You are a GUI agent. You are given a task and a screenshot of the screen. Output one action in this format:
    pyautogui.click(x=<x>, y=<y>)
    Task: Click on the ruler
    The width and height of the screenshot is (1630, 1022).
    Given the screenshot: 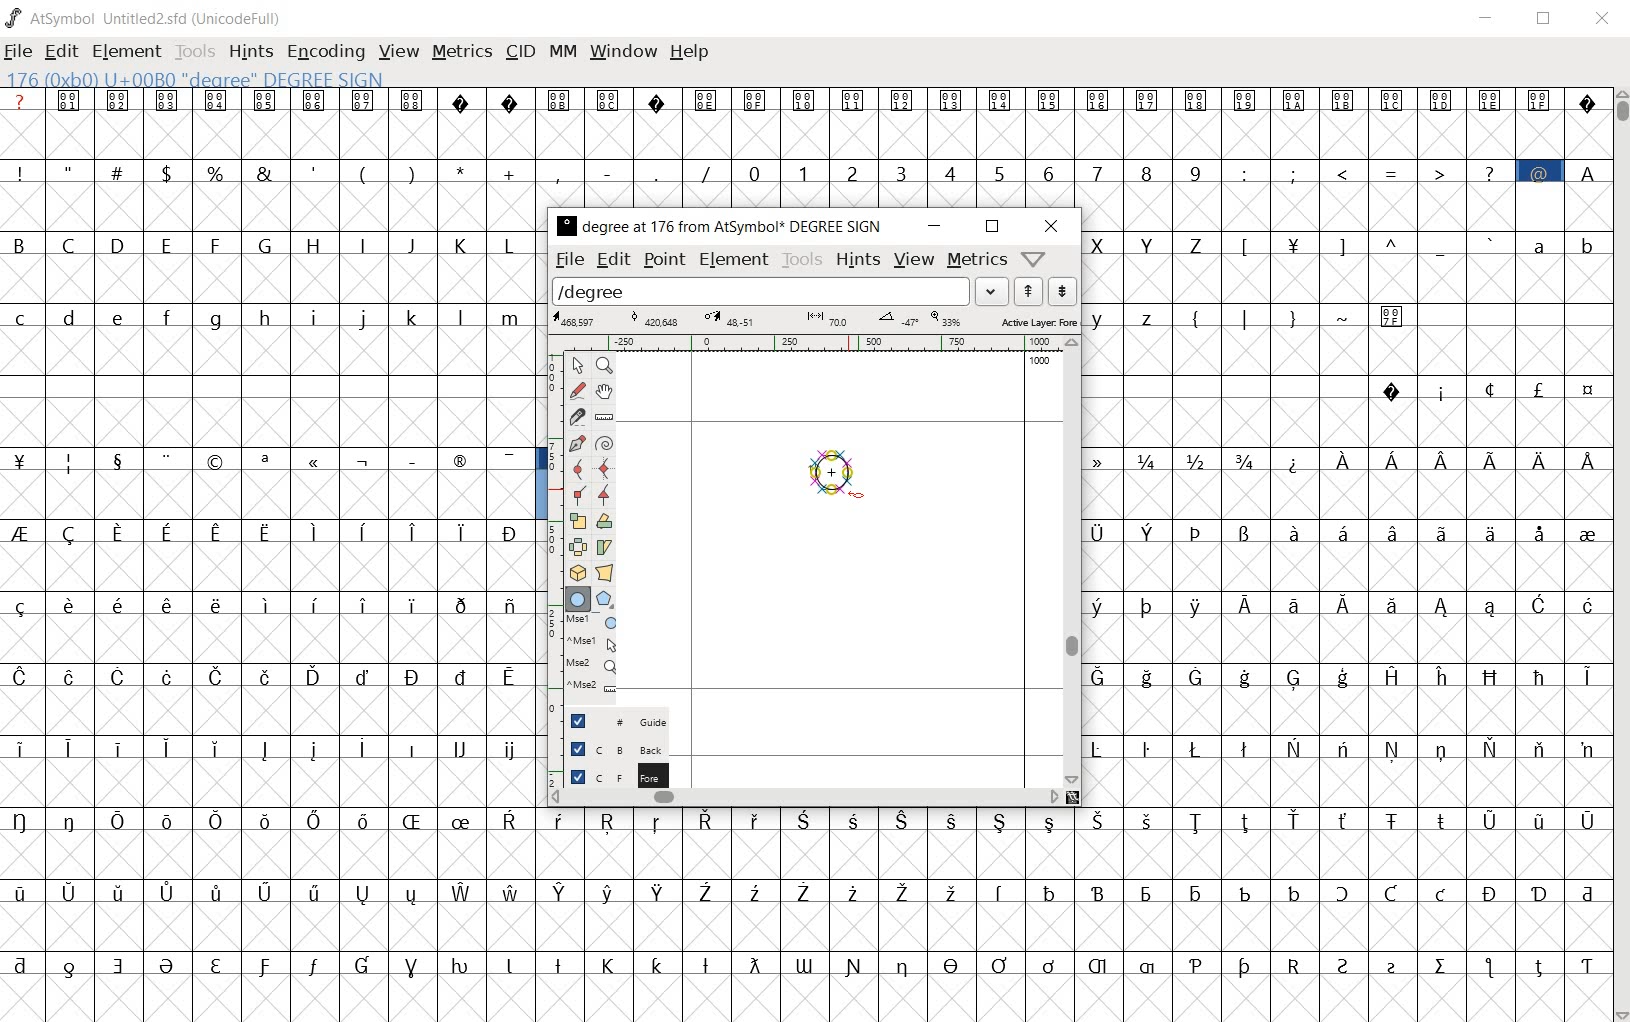 What is the action you would take?
    pyautogui.click(x=803, y=344)
    